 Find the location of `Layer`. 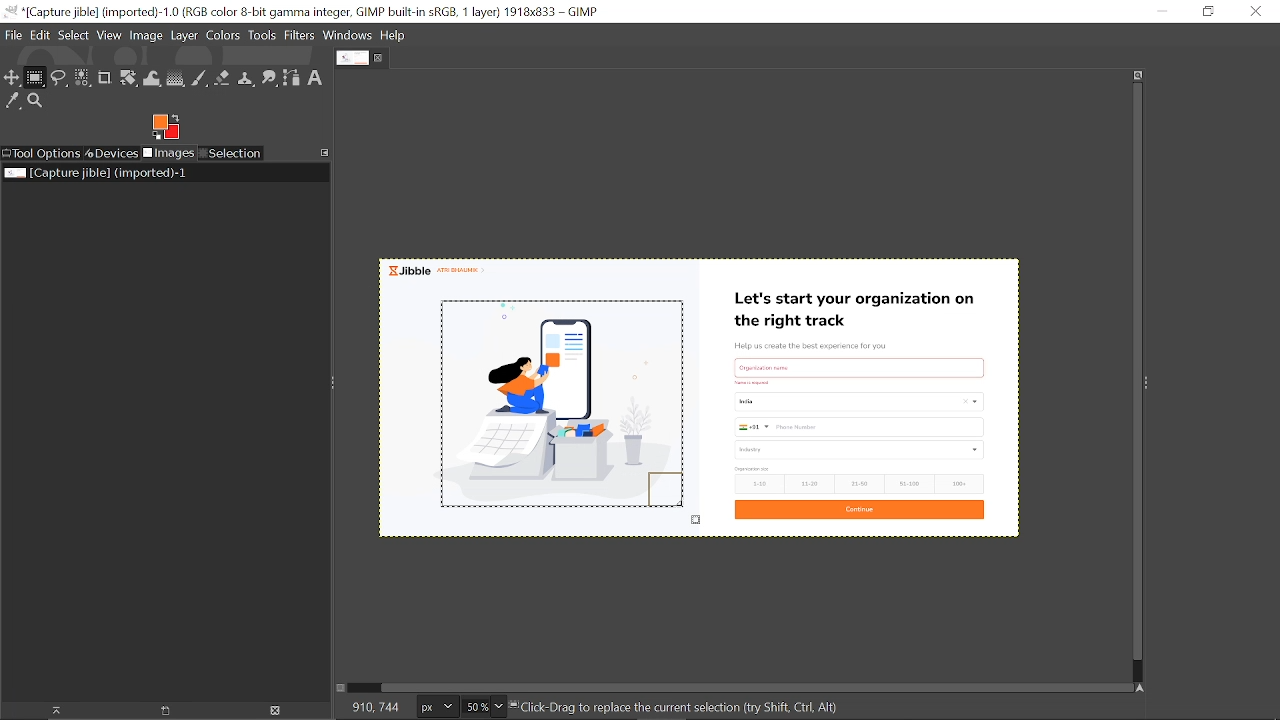

Layer is located at coordinates (185, 36).